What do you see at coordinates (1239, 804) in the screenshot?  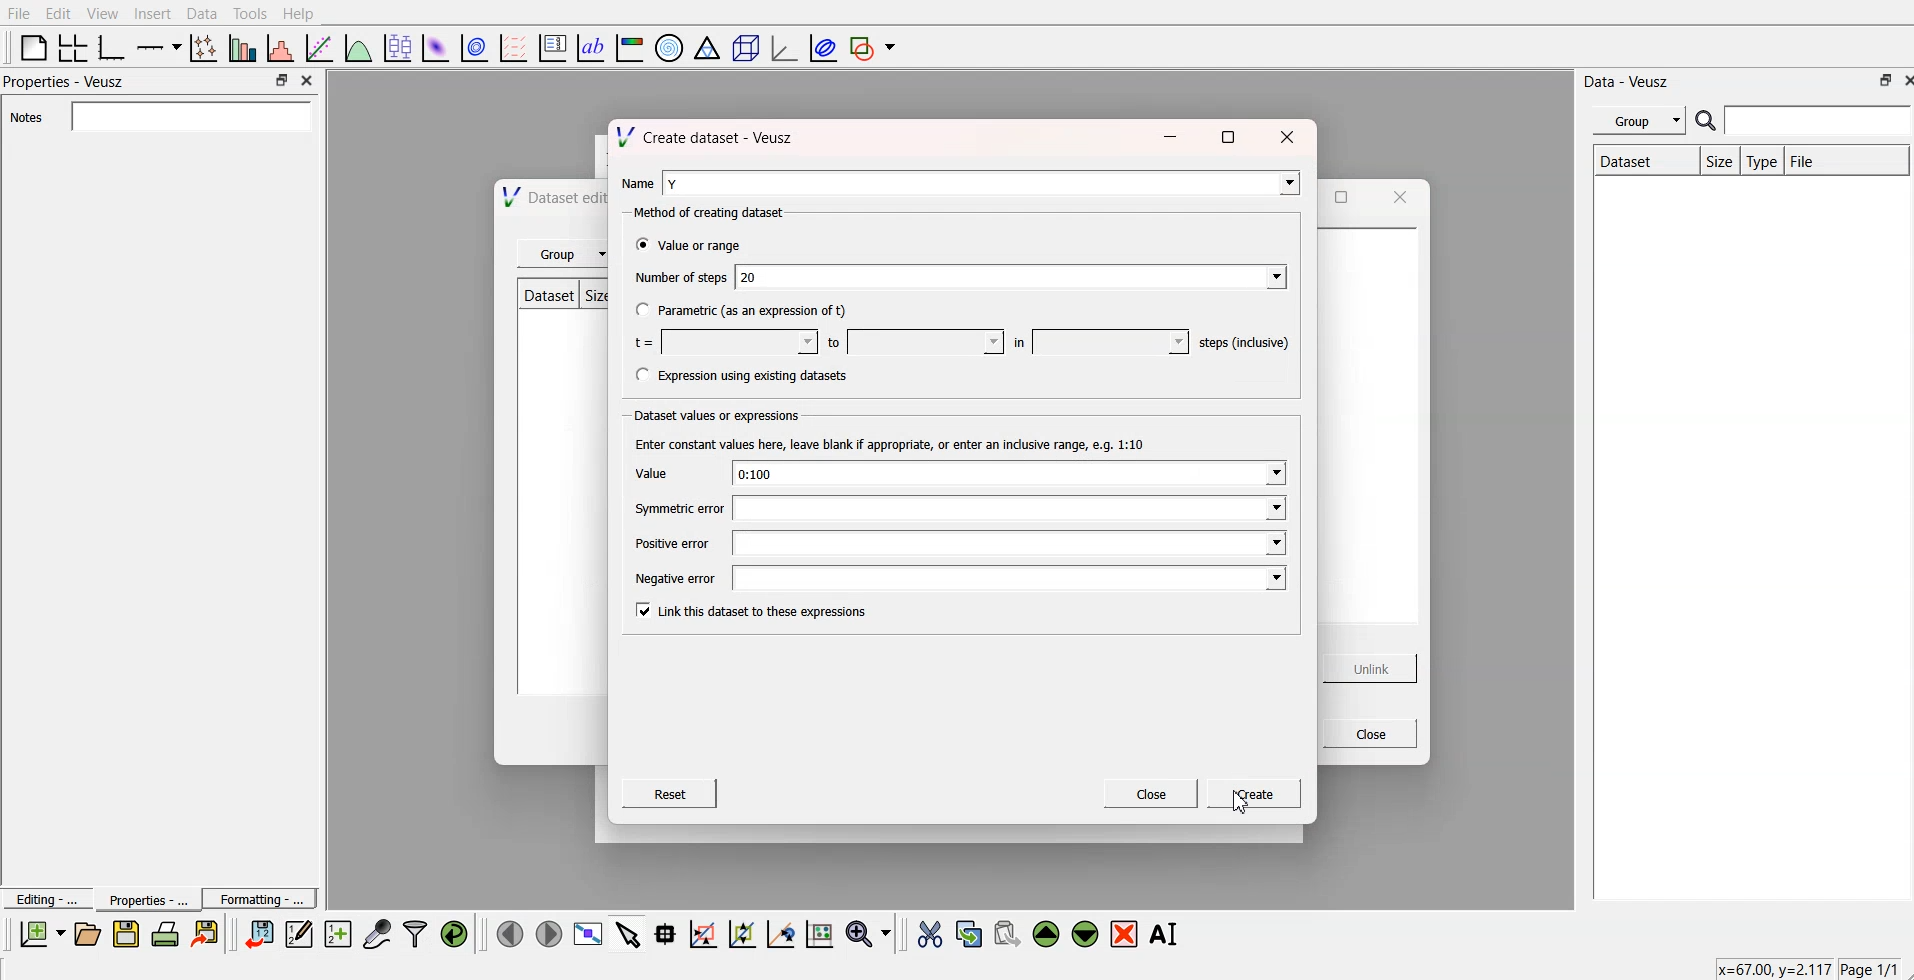 I see `cursor` at bounding box center [1239, 804].